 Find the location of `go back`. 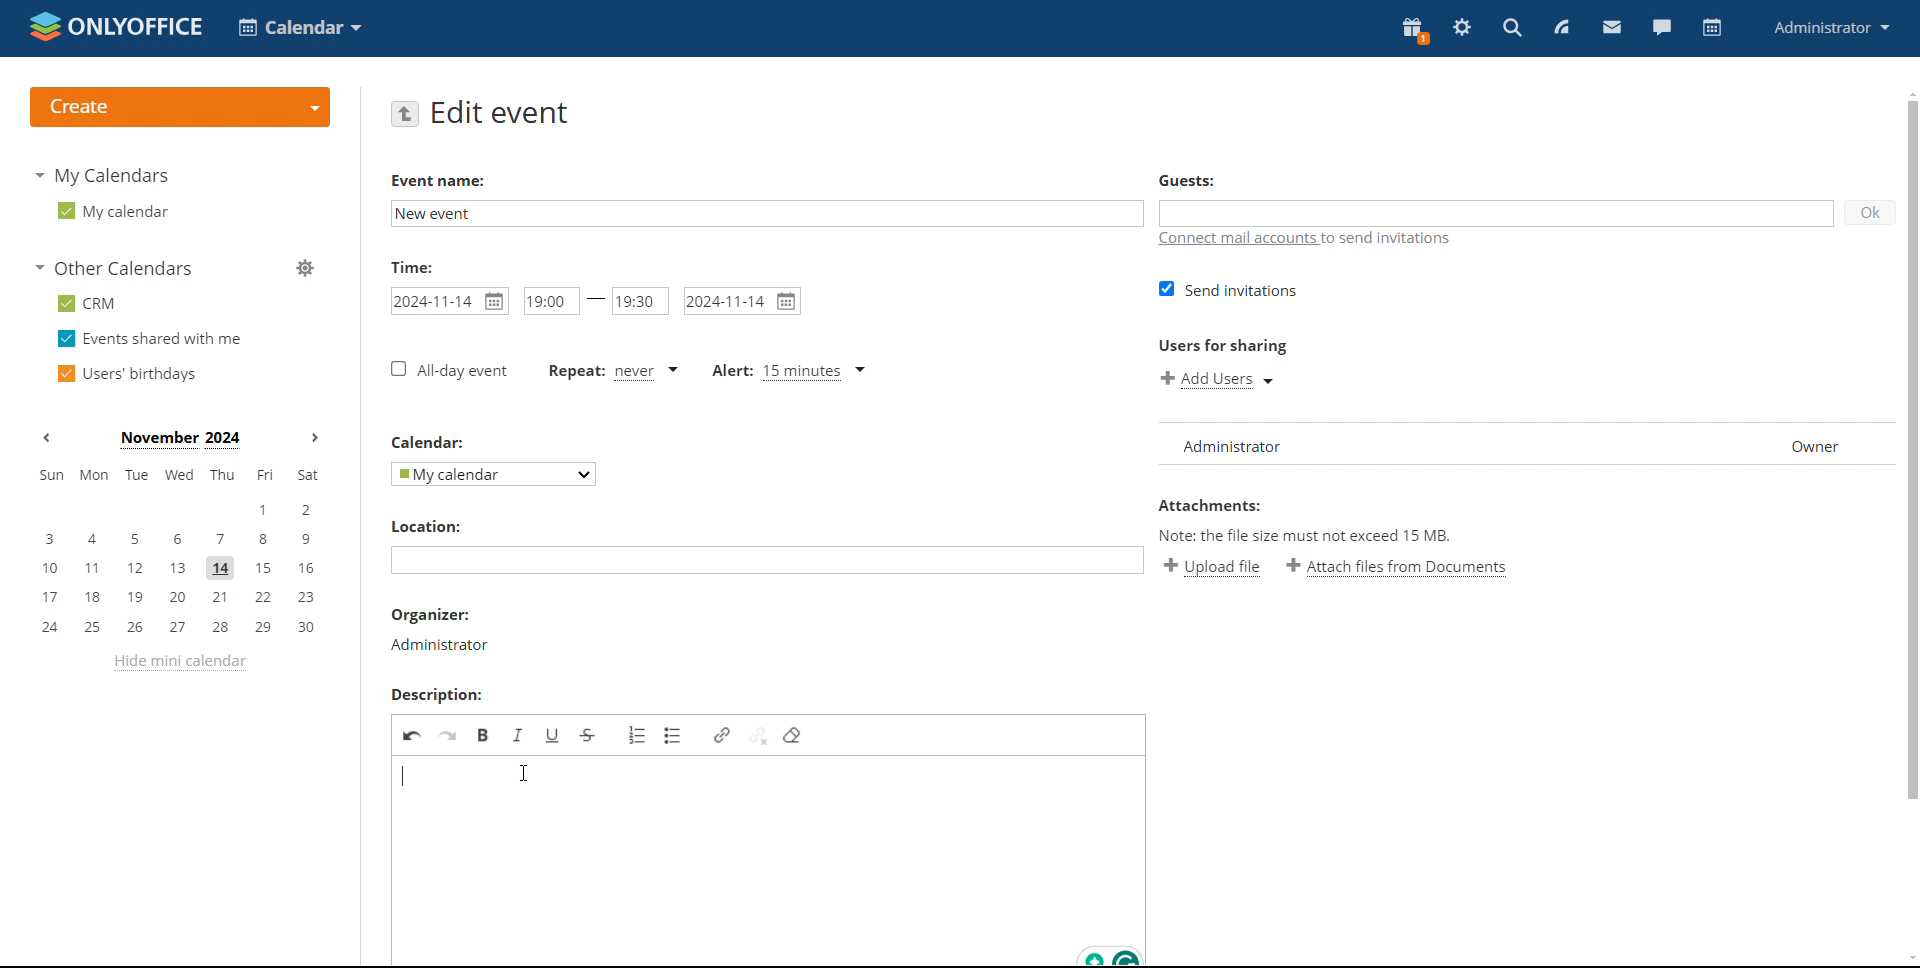

go back is located at coordinates (405, 114).